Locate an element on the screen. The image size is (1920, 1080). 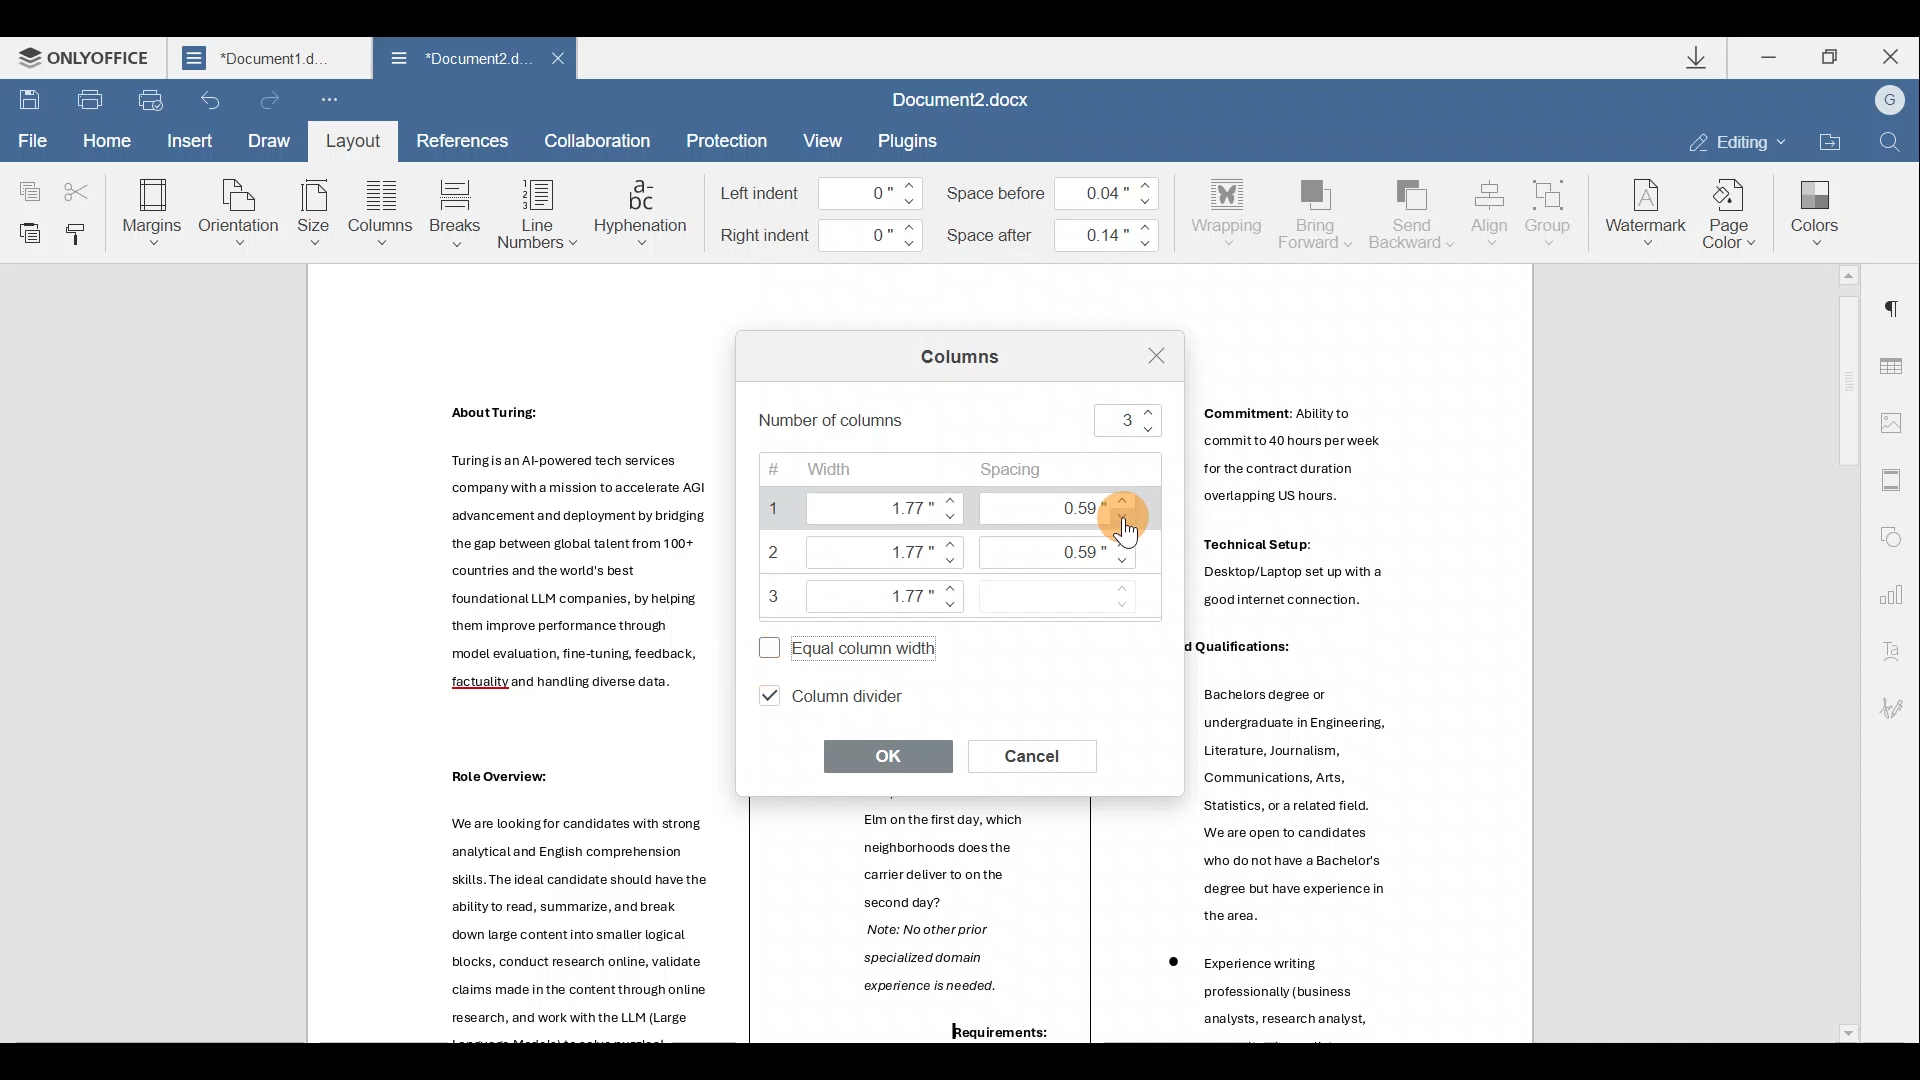
 is located at coordinates (509, 775).